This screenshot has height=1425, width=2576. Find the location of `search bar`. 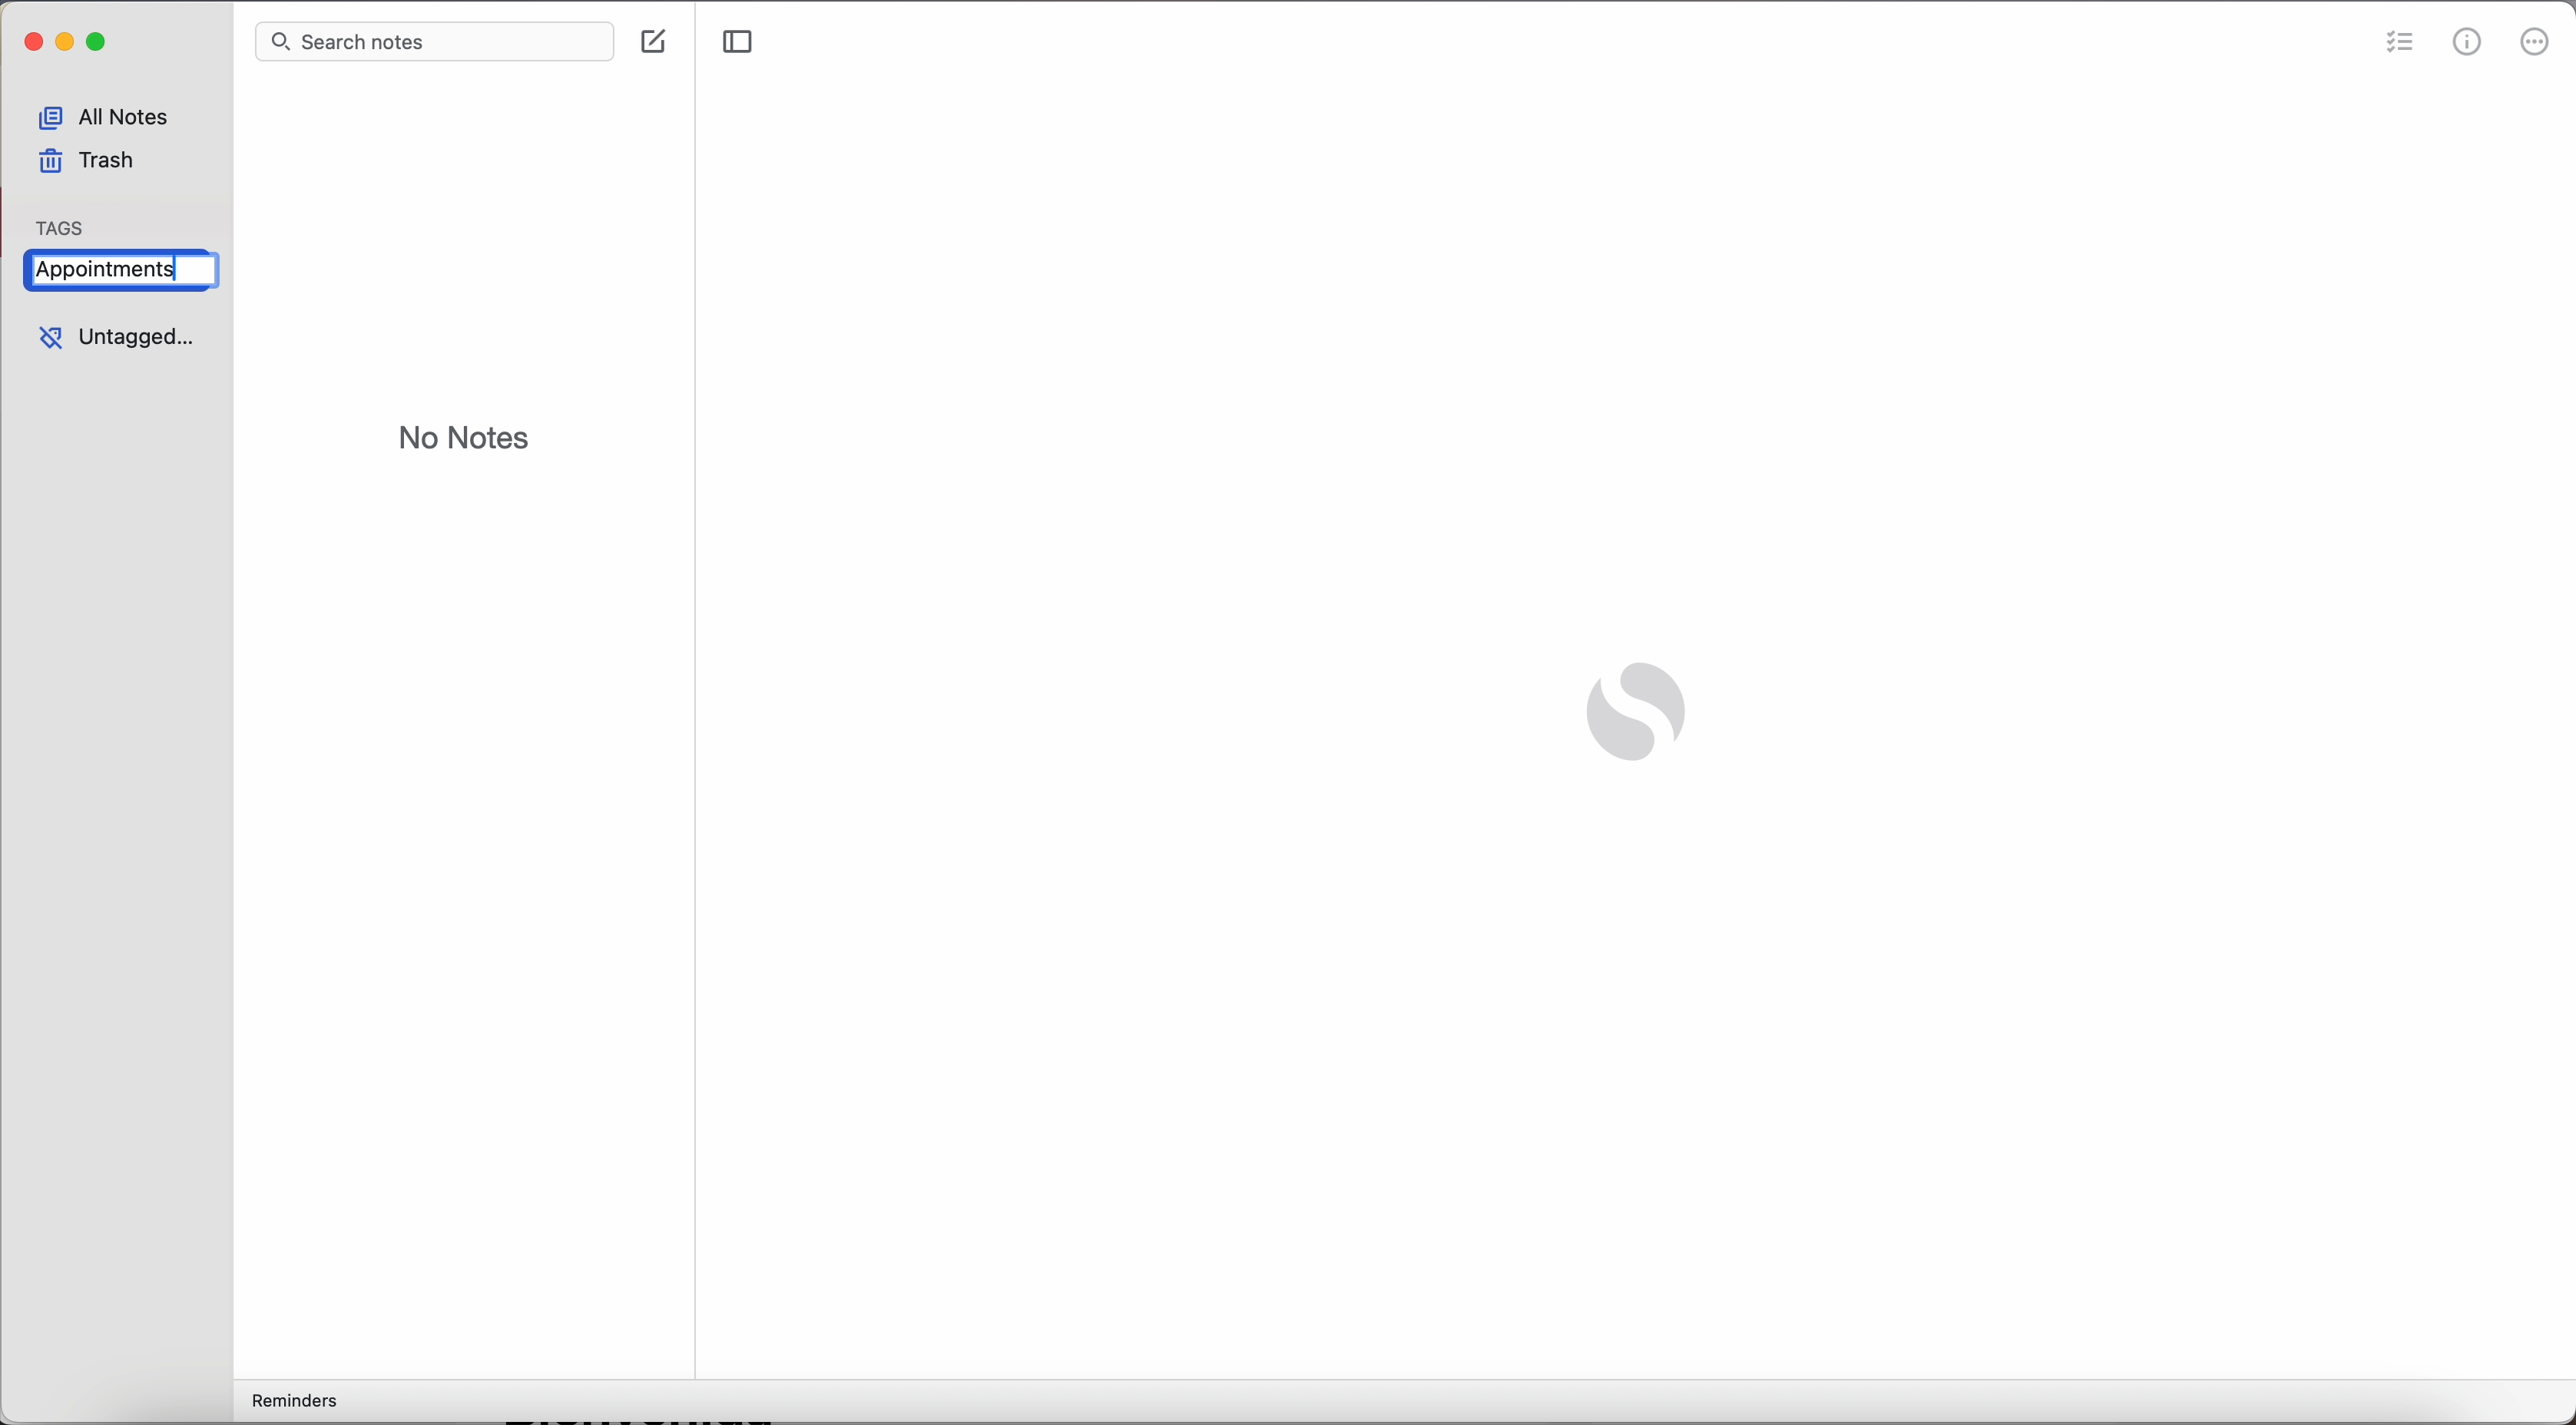

search bar is located at coordinates (438, 43).